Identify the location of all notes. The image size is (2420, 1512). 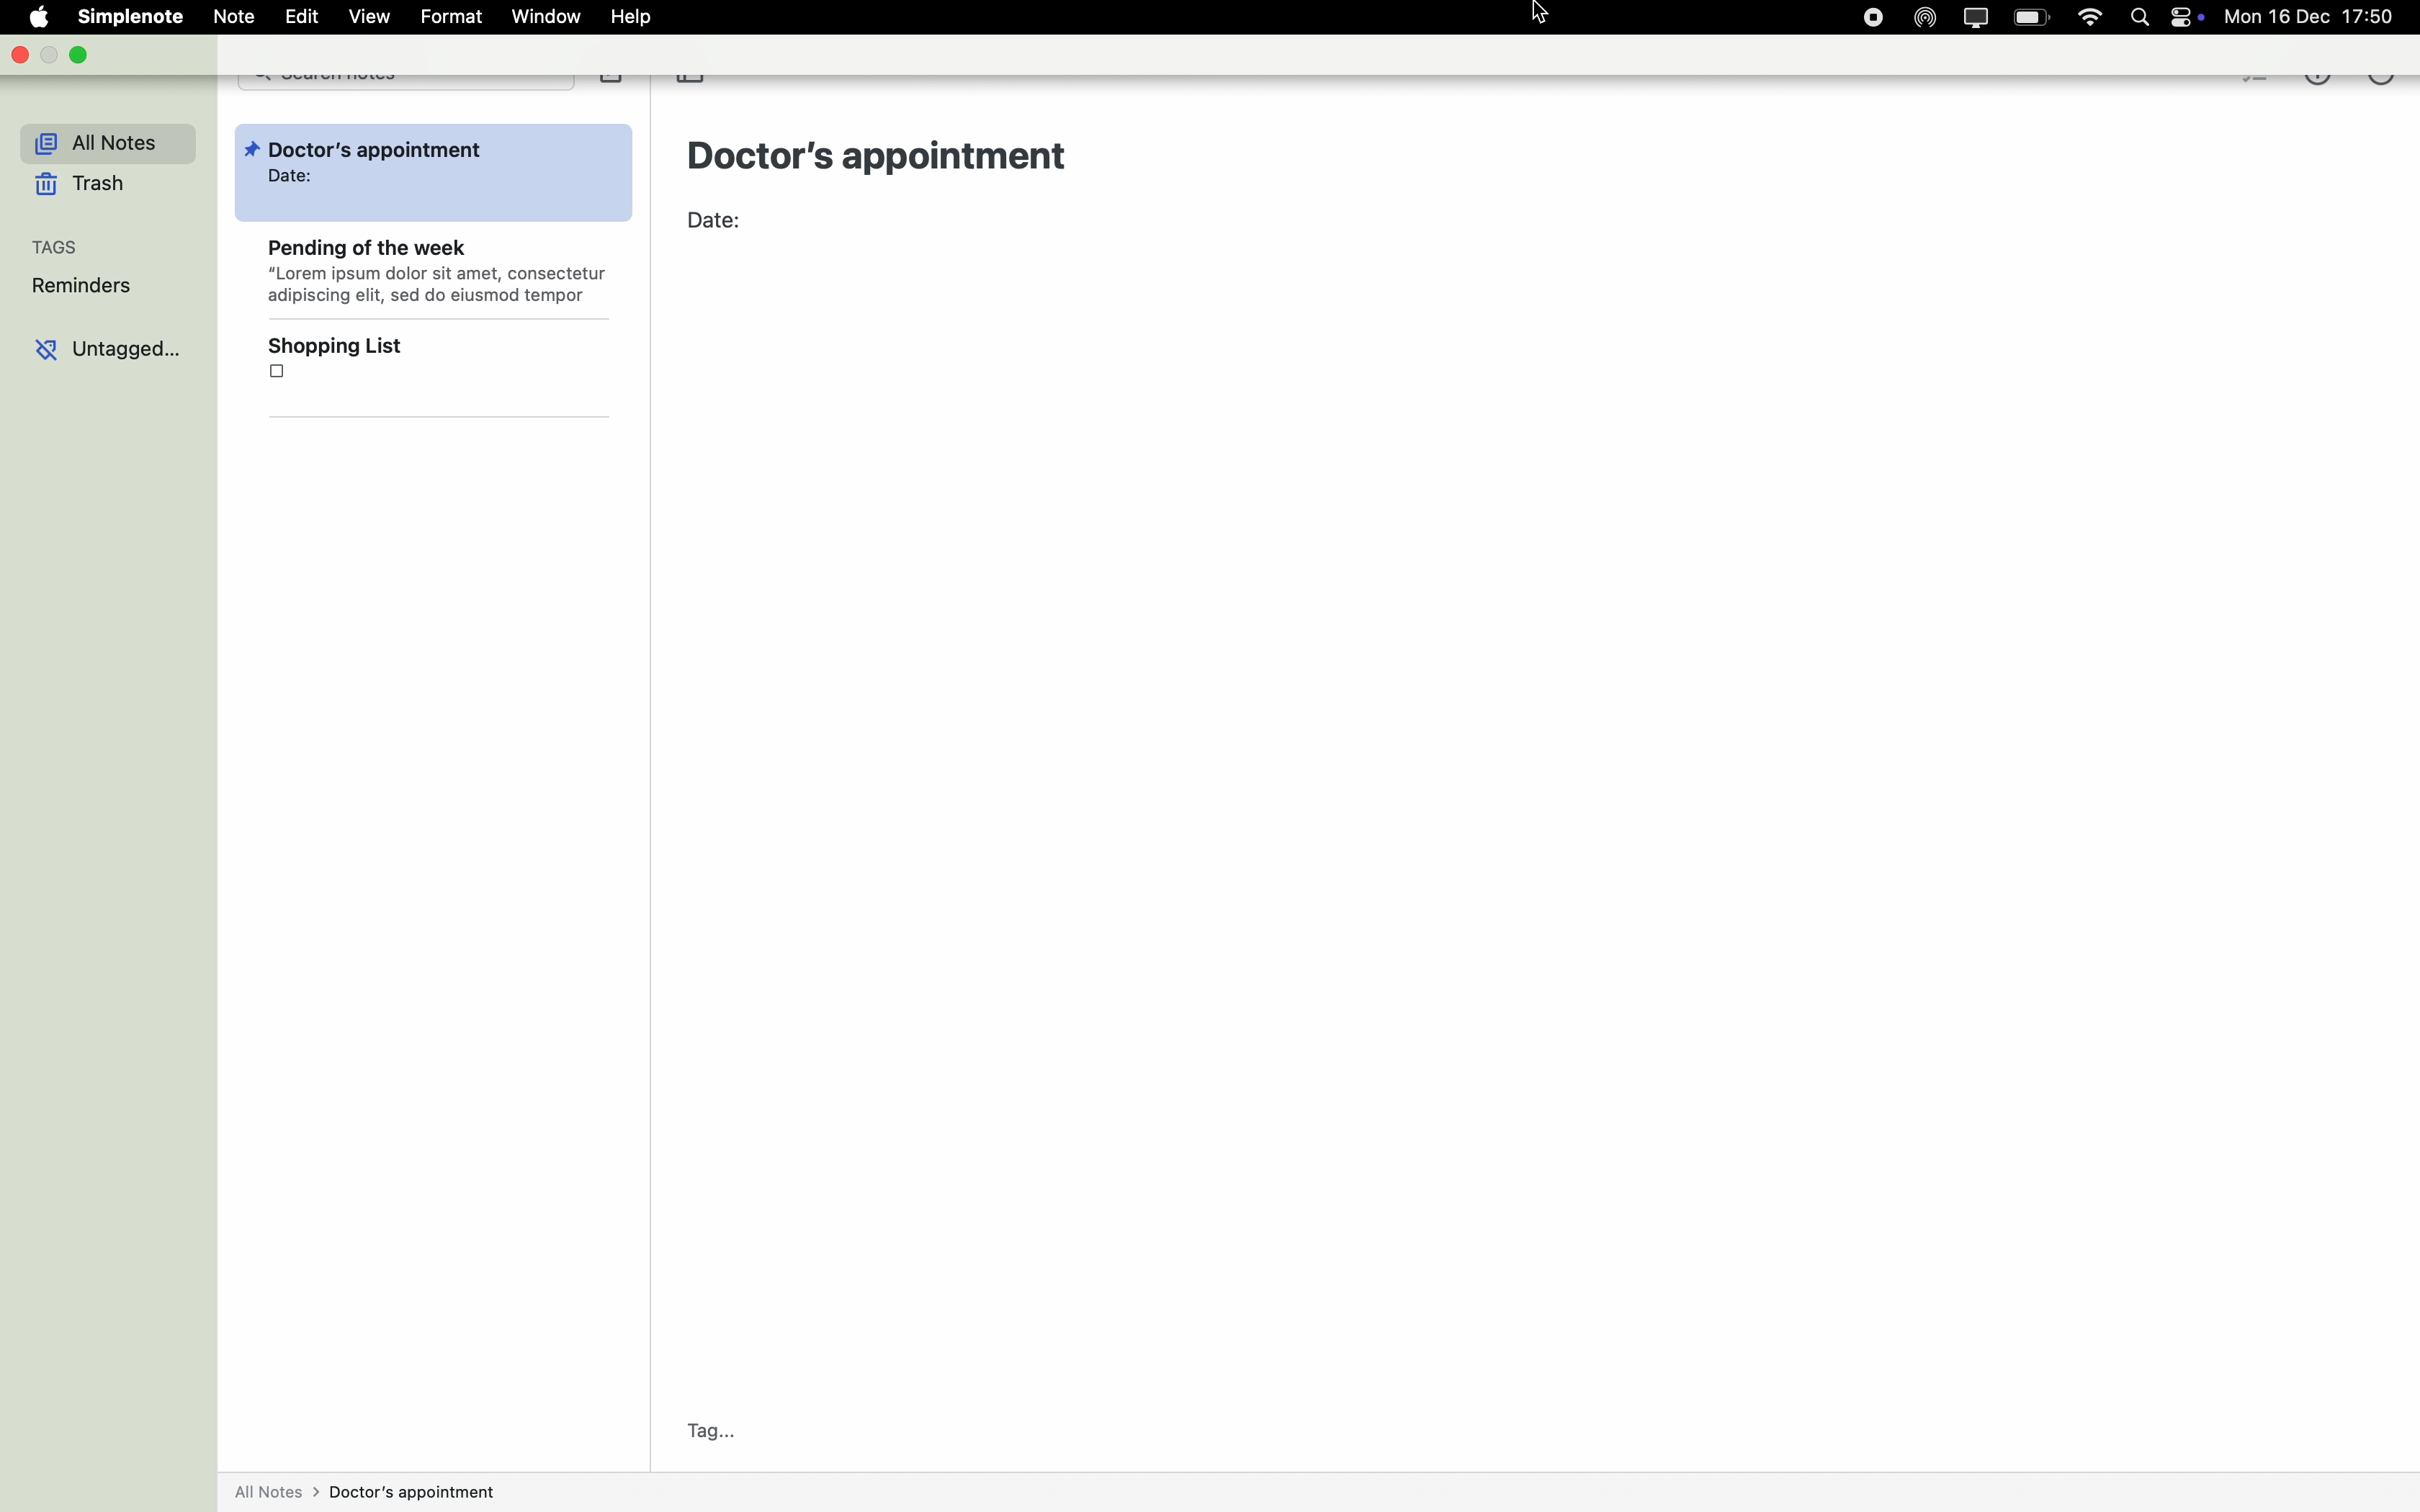
(98, 144).